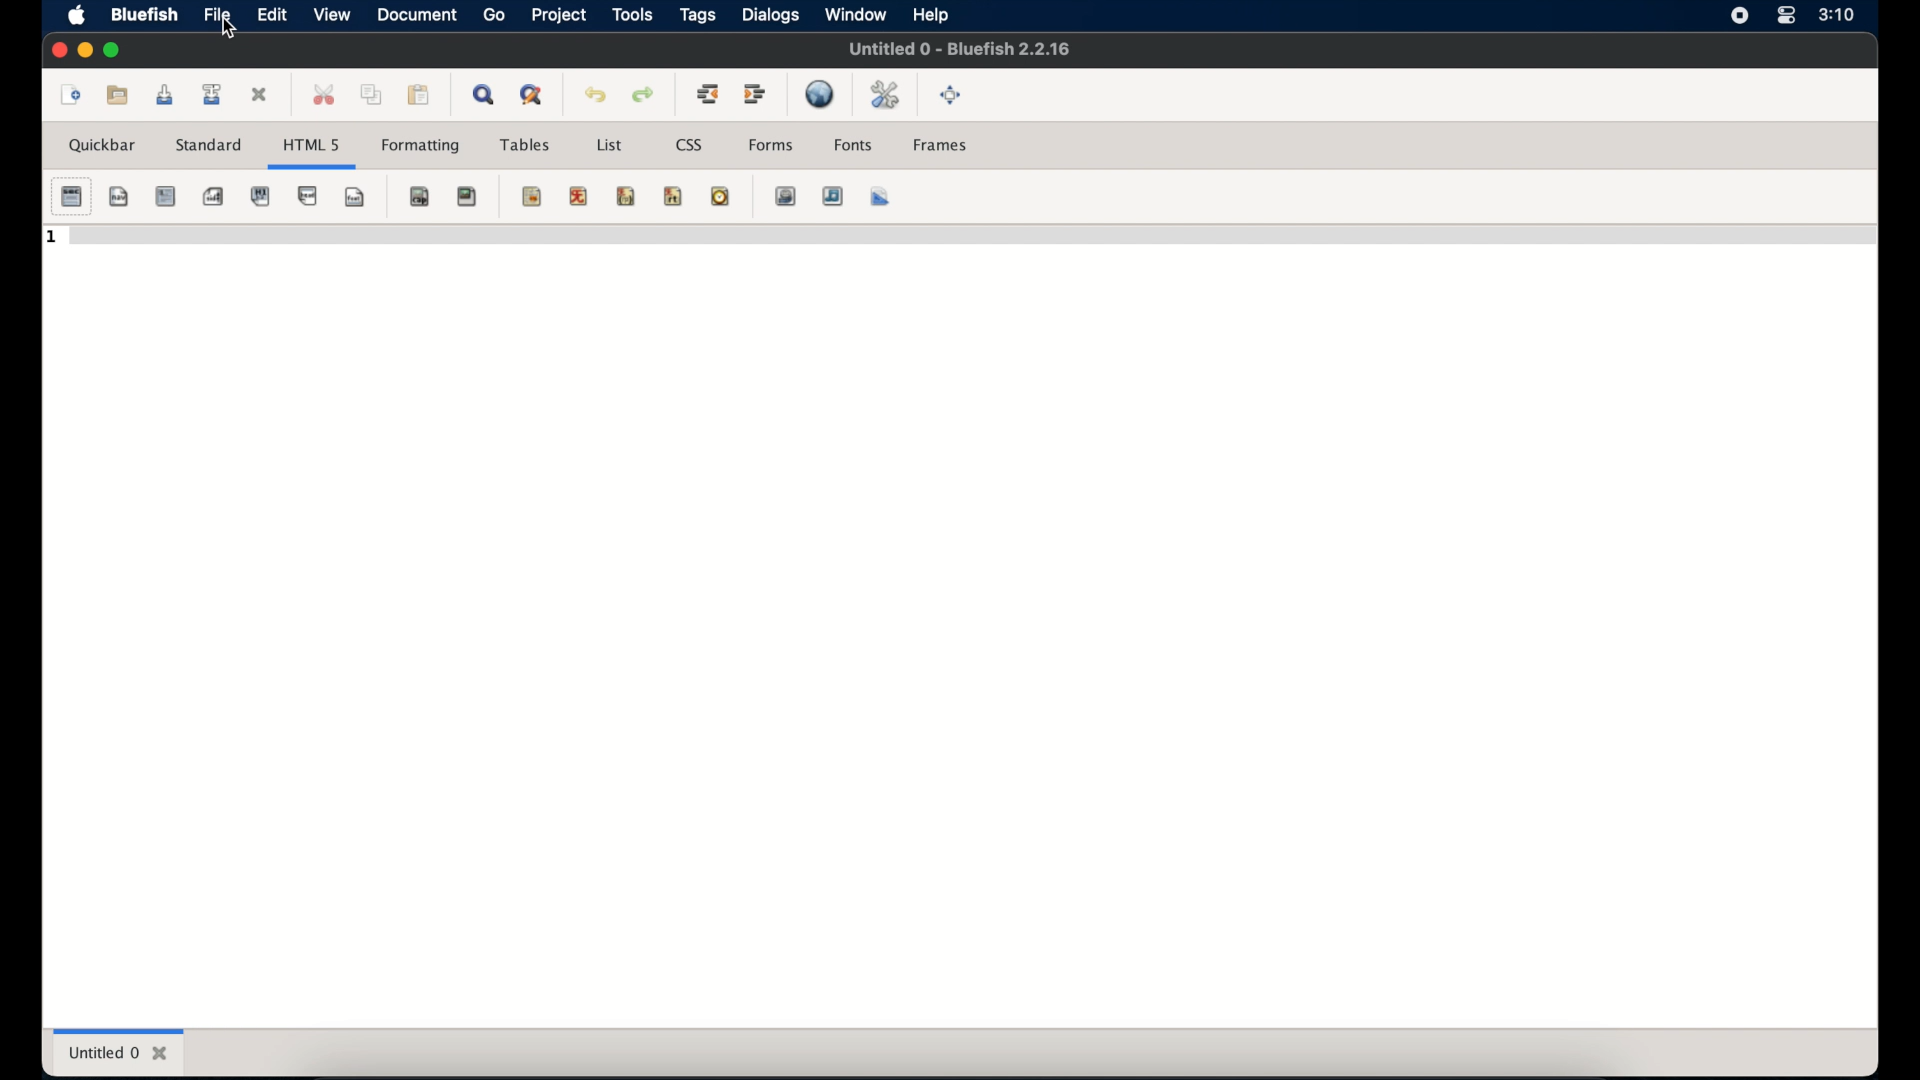  I want to click on edit, so click(271, 15).